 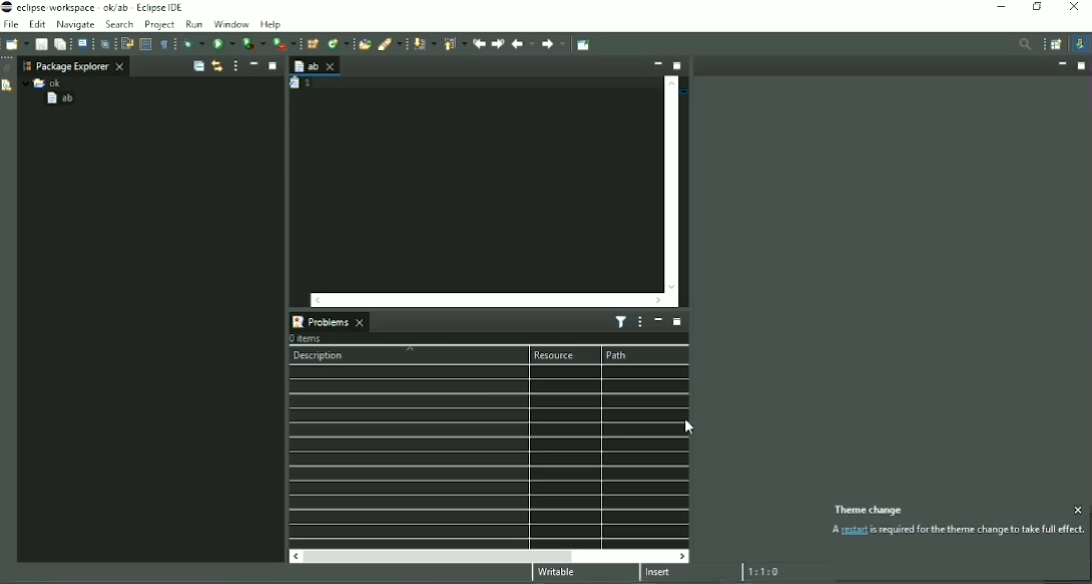 What do you see at coordinates (617, 355) in the screenshot?
I see `Path` at bounding box center [617, 355].